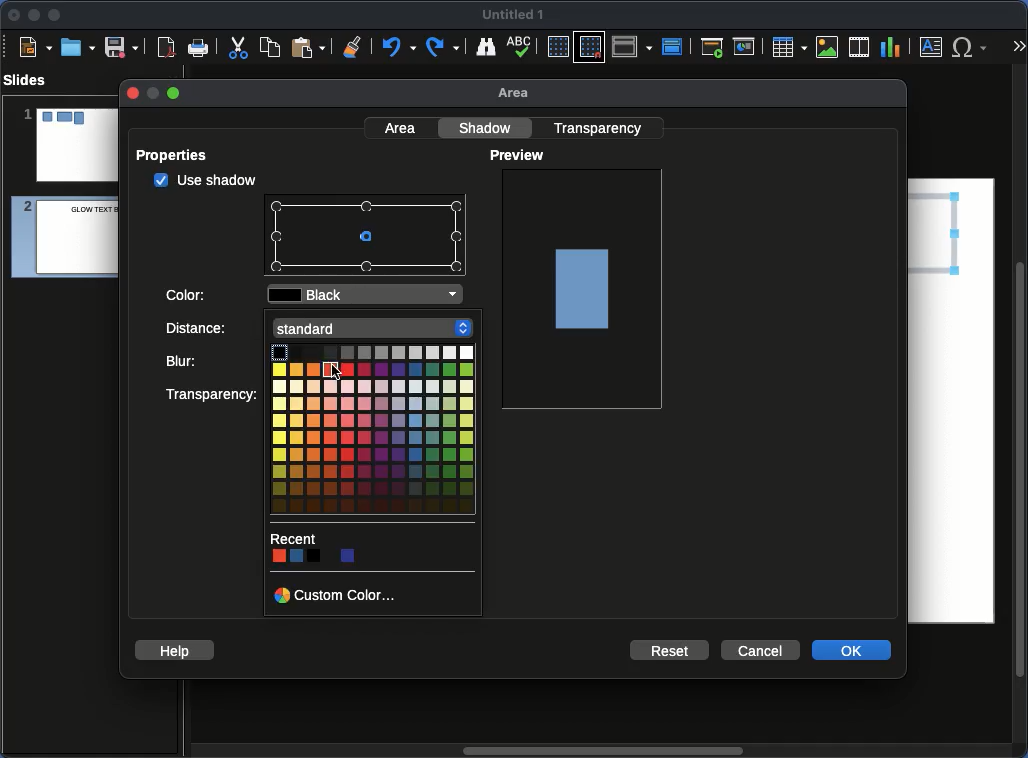 This screenshot has height=758, width=1028. I want to click on Cancel, so click(759, 651).